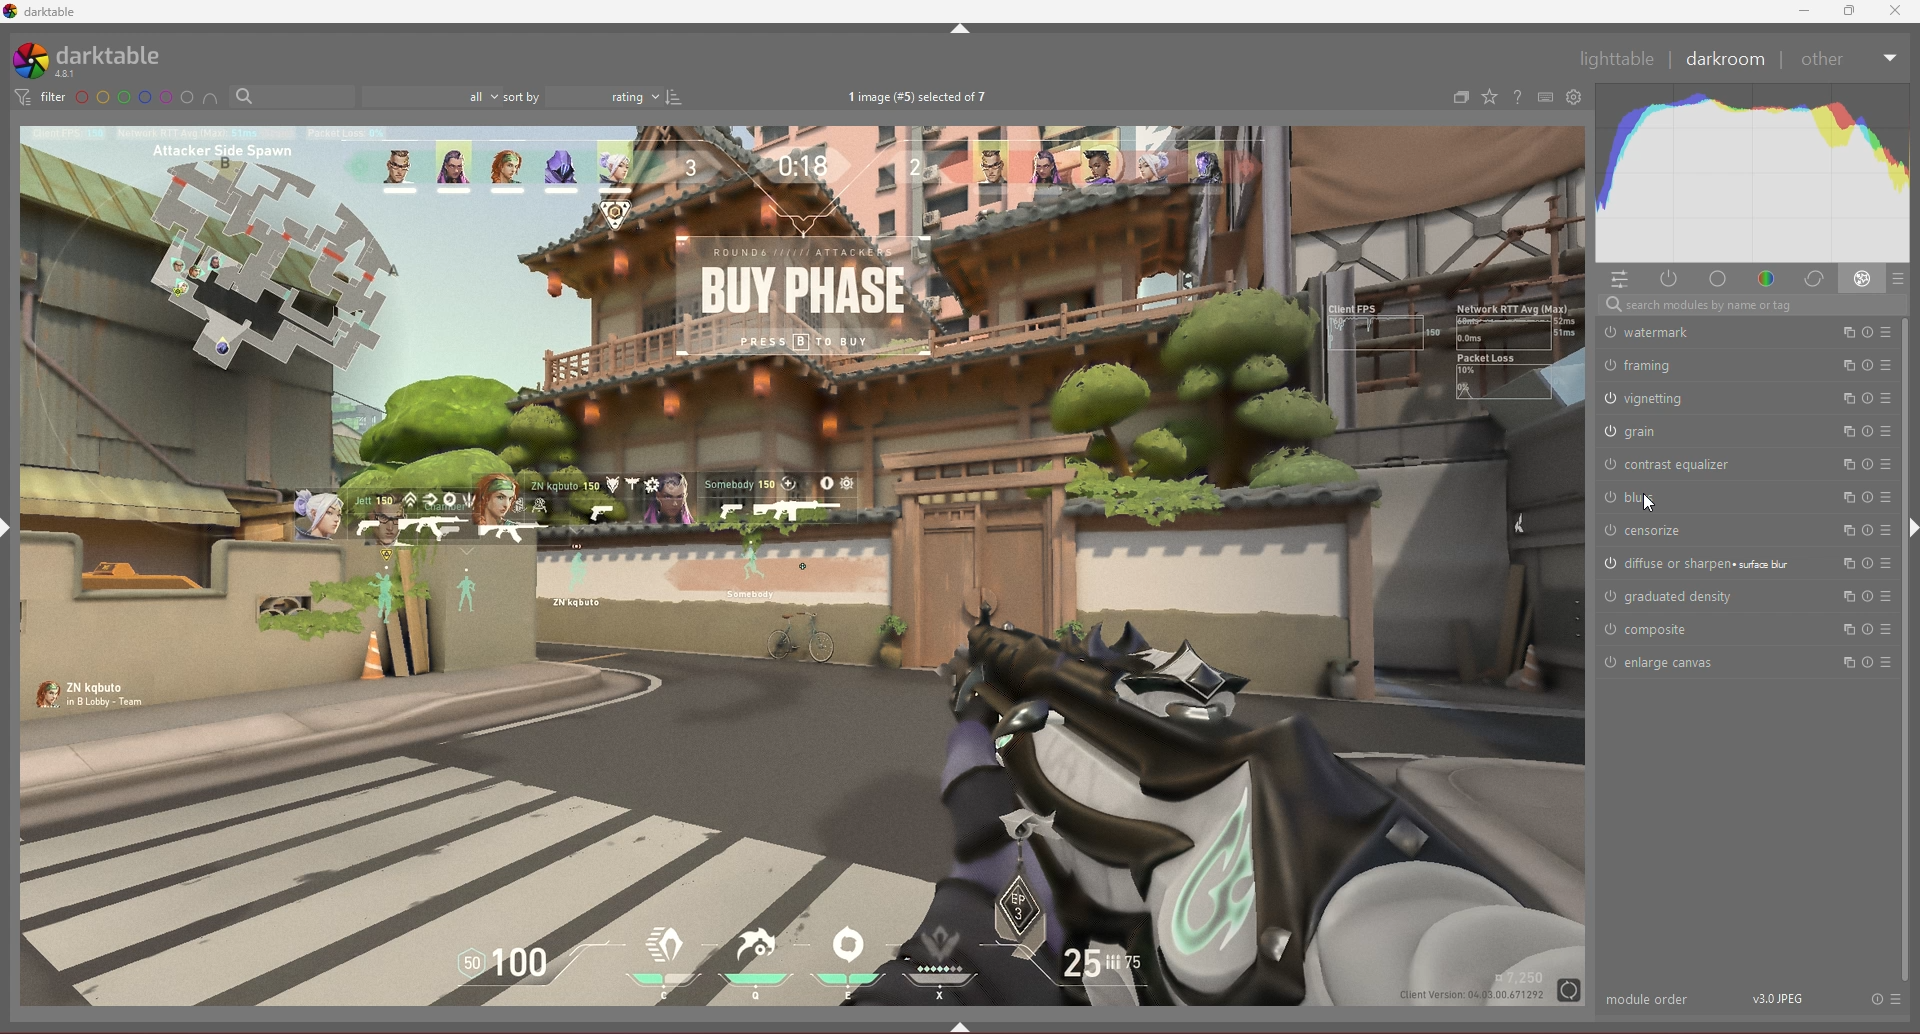 The image size is (1920, 1034). Describe the element at coordinates (1678, 596) in the screenshot. I see `graduated density` at that location.